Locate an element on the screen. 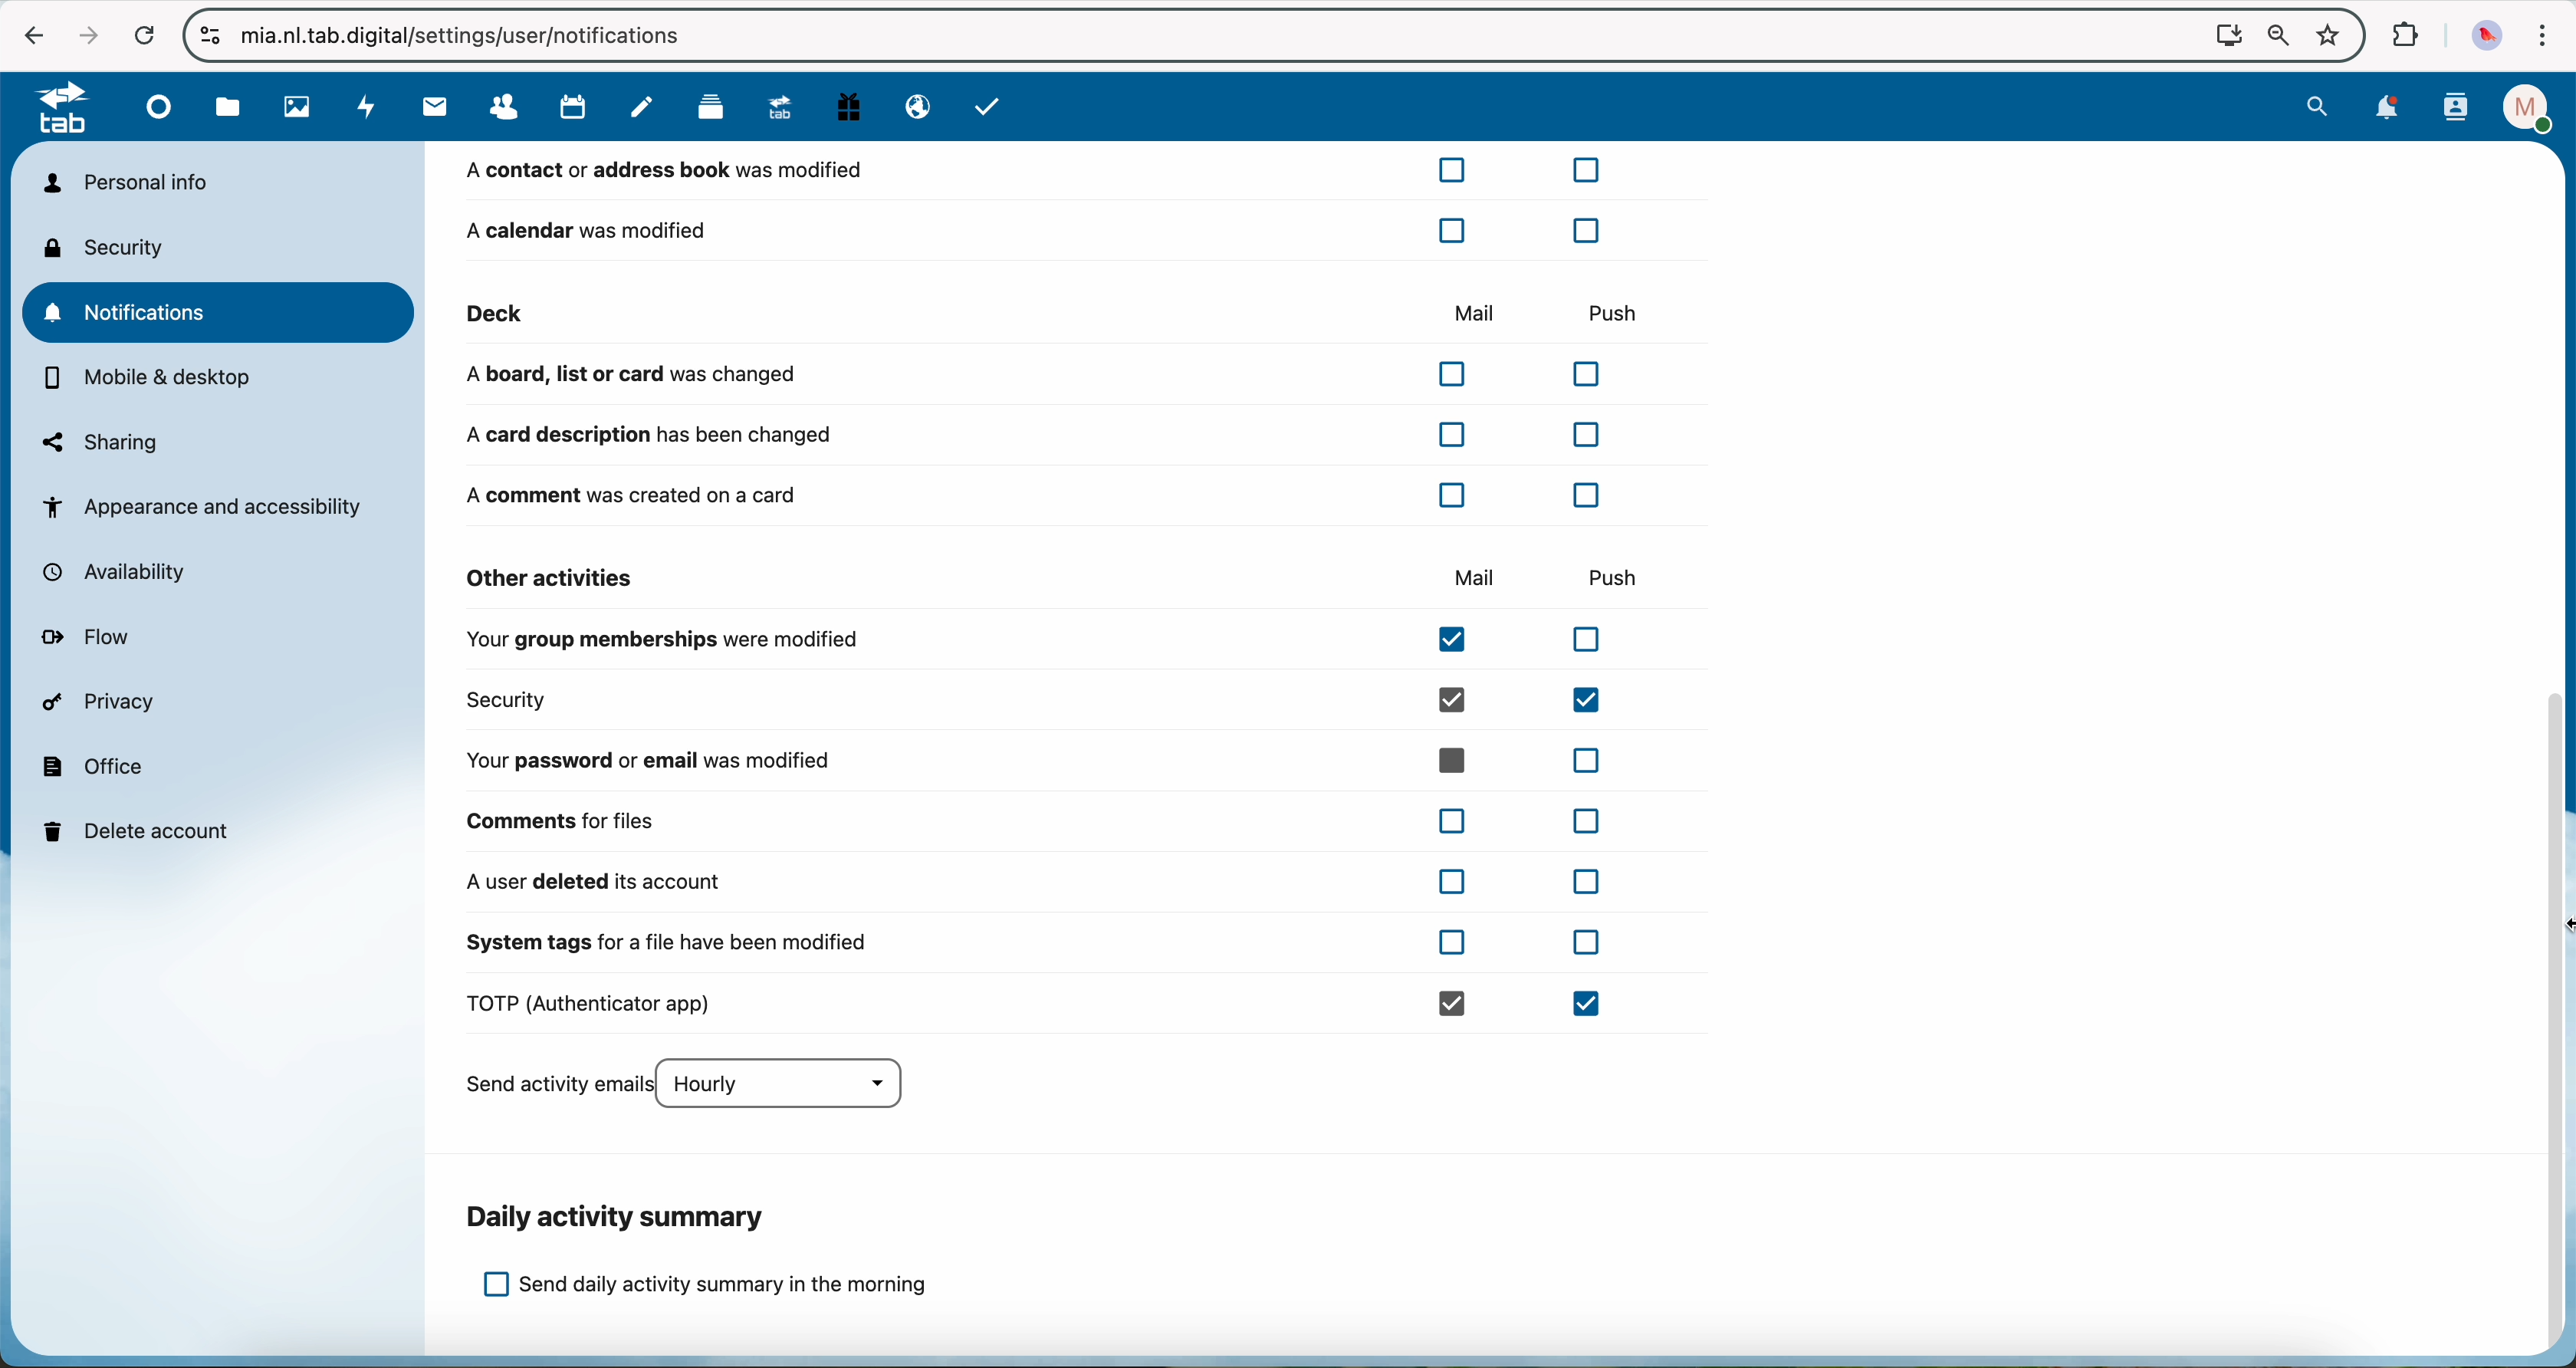 The image size is (2576, 1368). TOTP (authenticator app) is located at coordinates (1043, 1005).